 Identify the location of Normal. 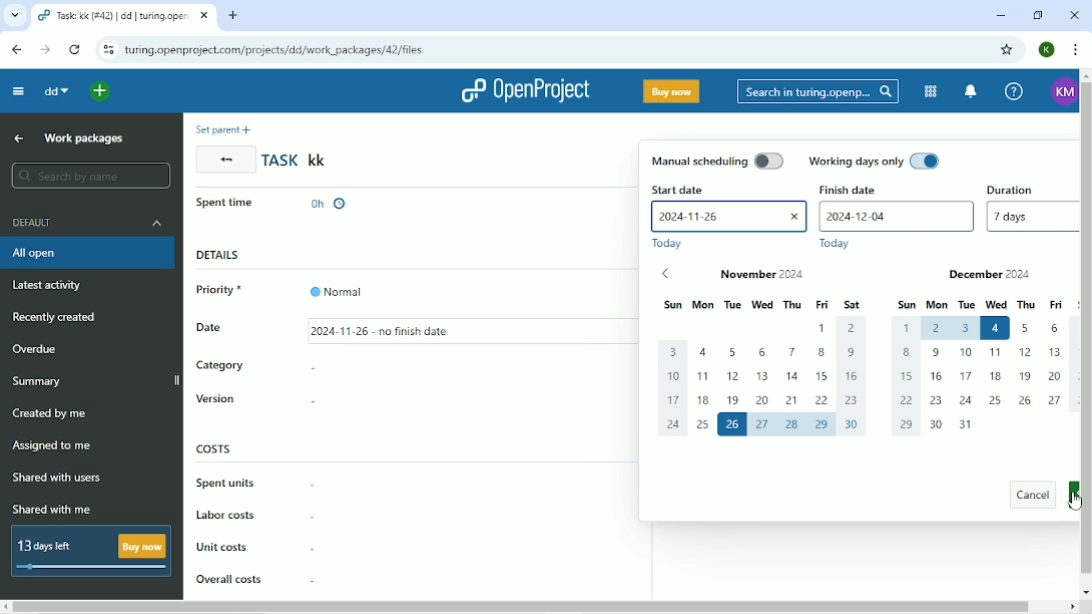
(339, 286).